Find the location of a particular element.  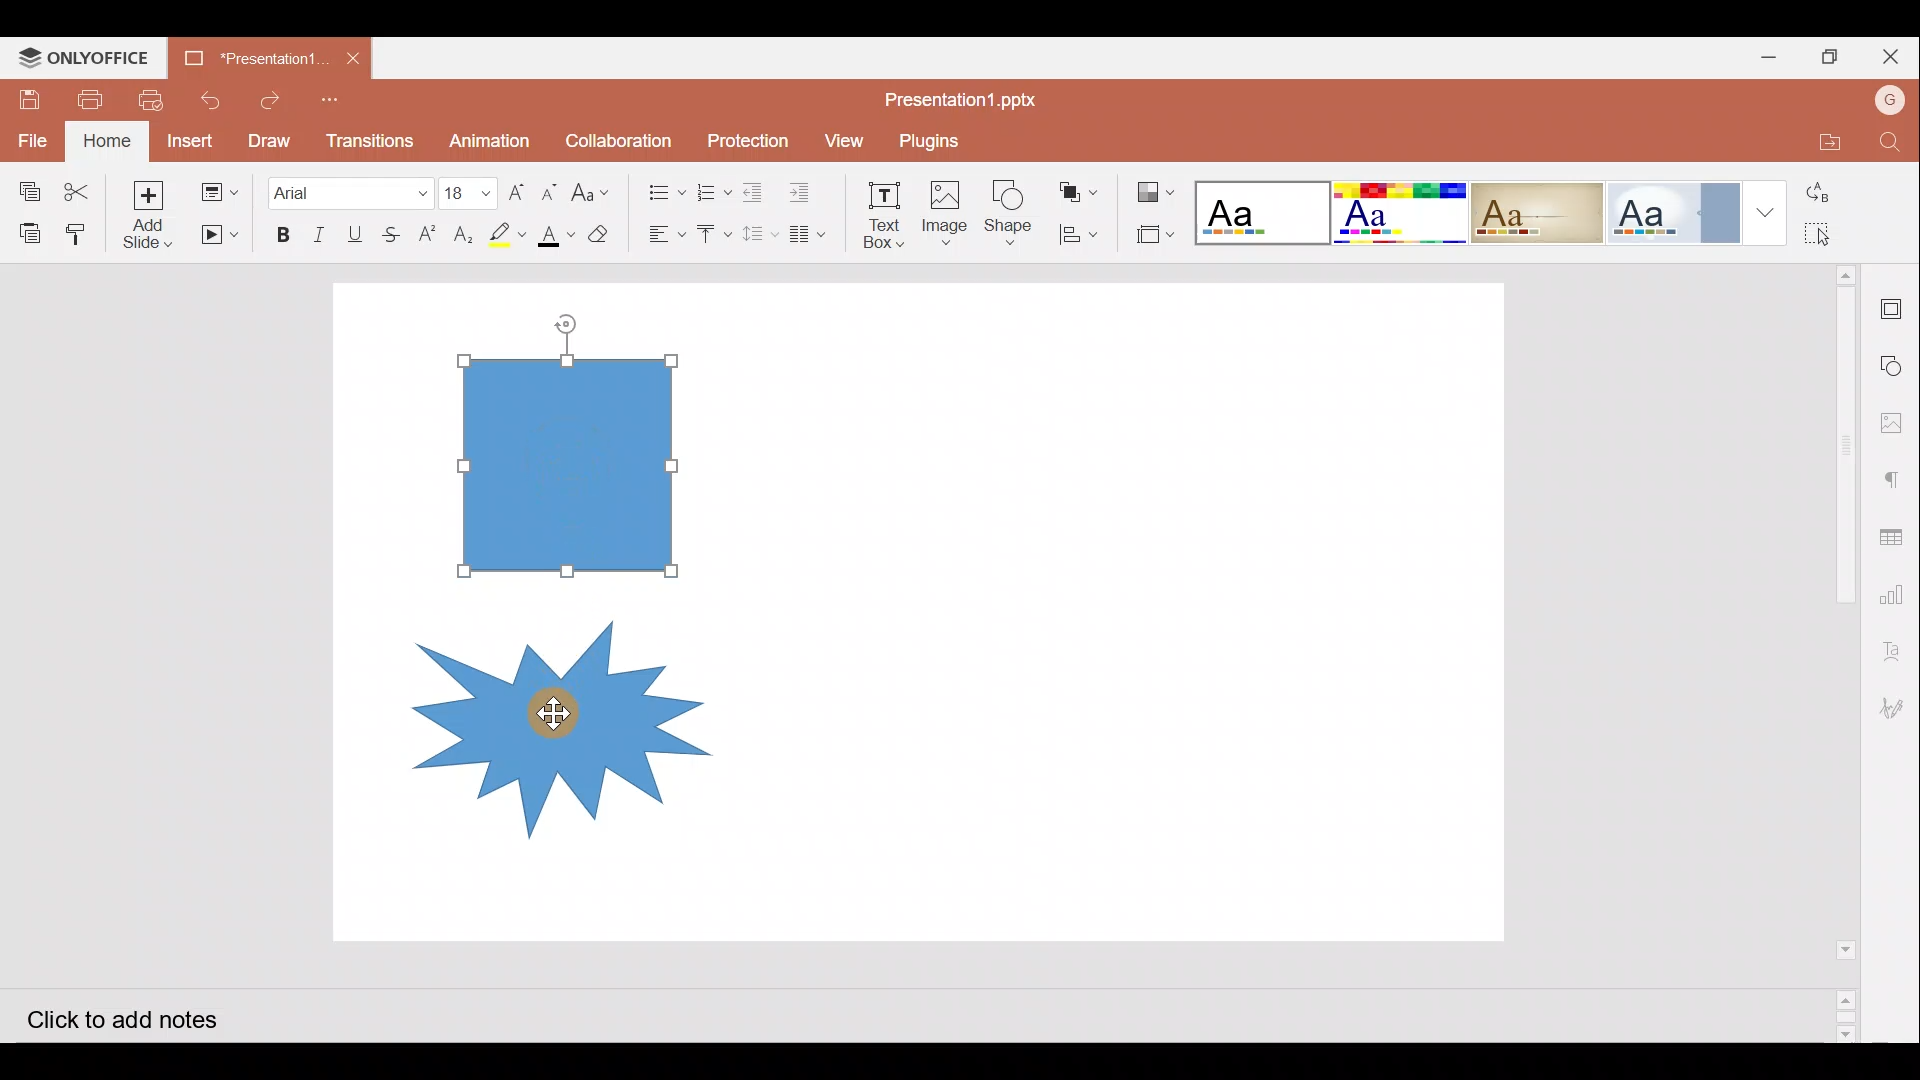

Print file is located at coordinates (96, 98).